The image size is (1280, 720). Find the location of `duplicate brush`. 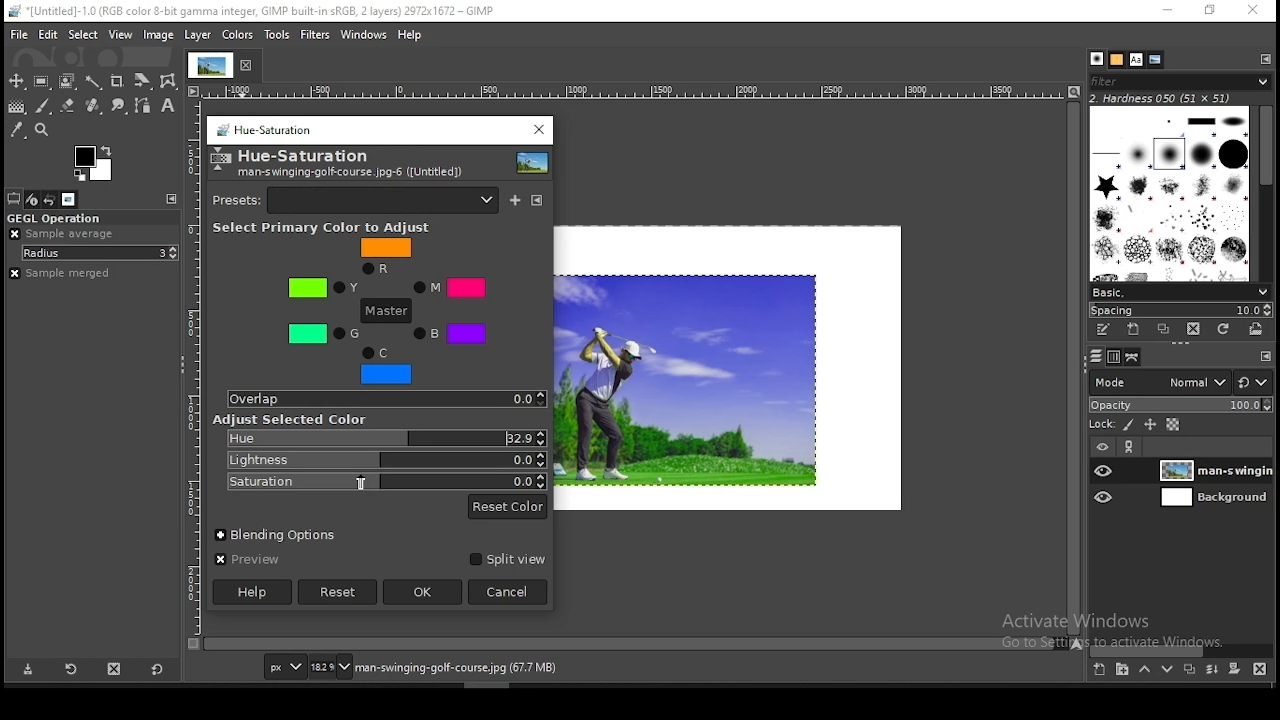

duplicate brush is located at coordinates (1164, 330).